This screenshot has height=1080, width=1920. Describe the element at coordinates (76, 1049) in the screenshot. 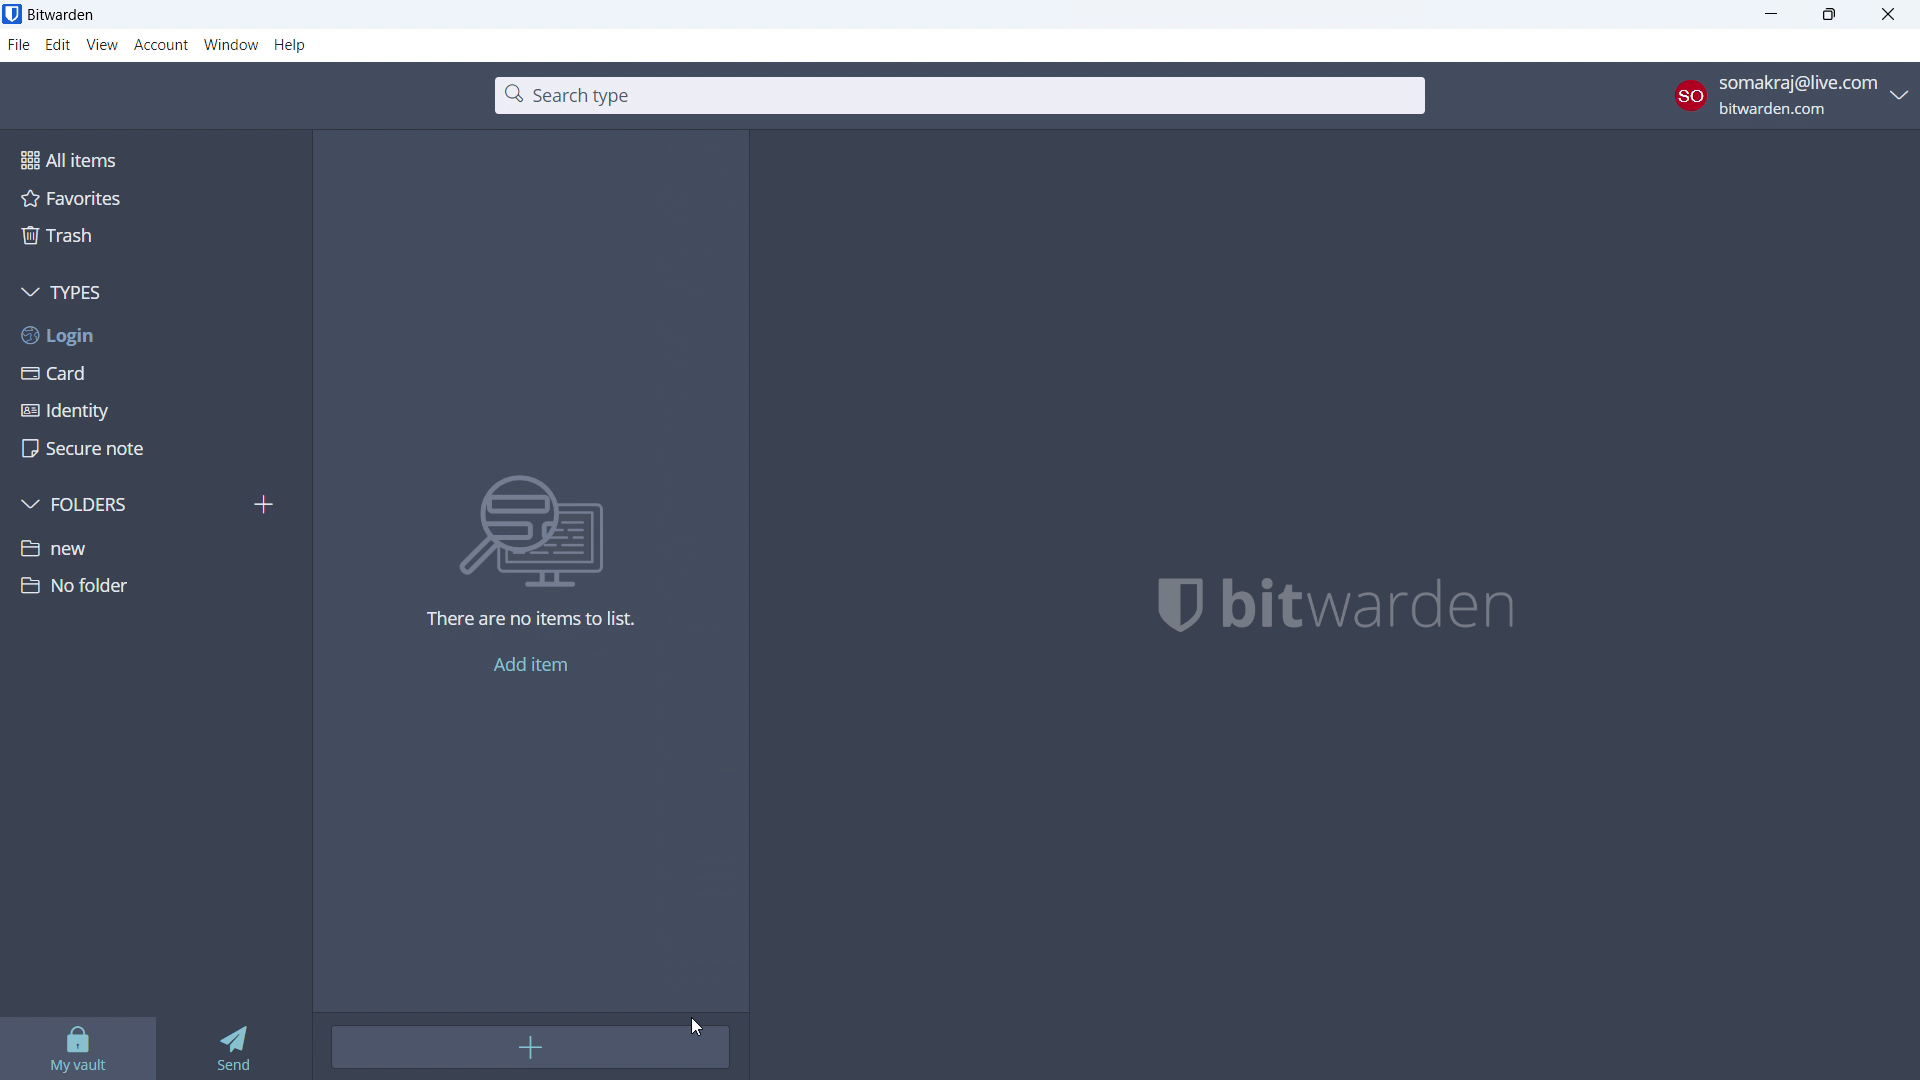

I see `my vault` at that location.